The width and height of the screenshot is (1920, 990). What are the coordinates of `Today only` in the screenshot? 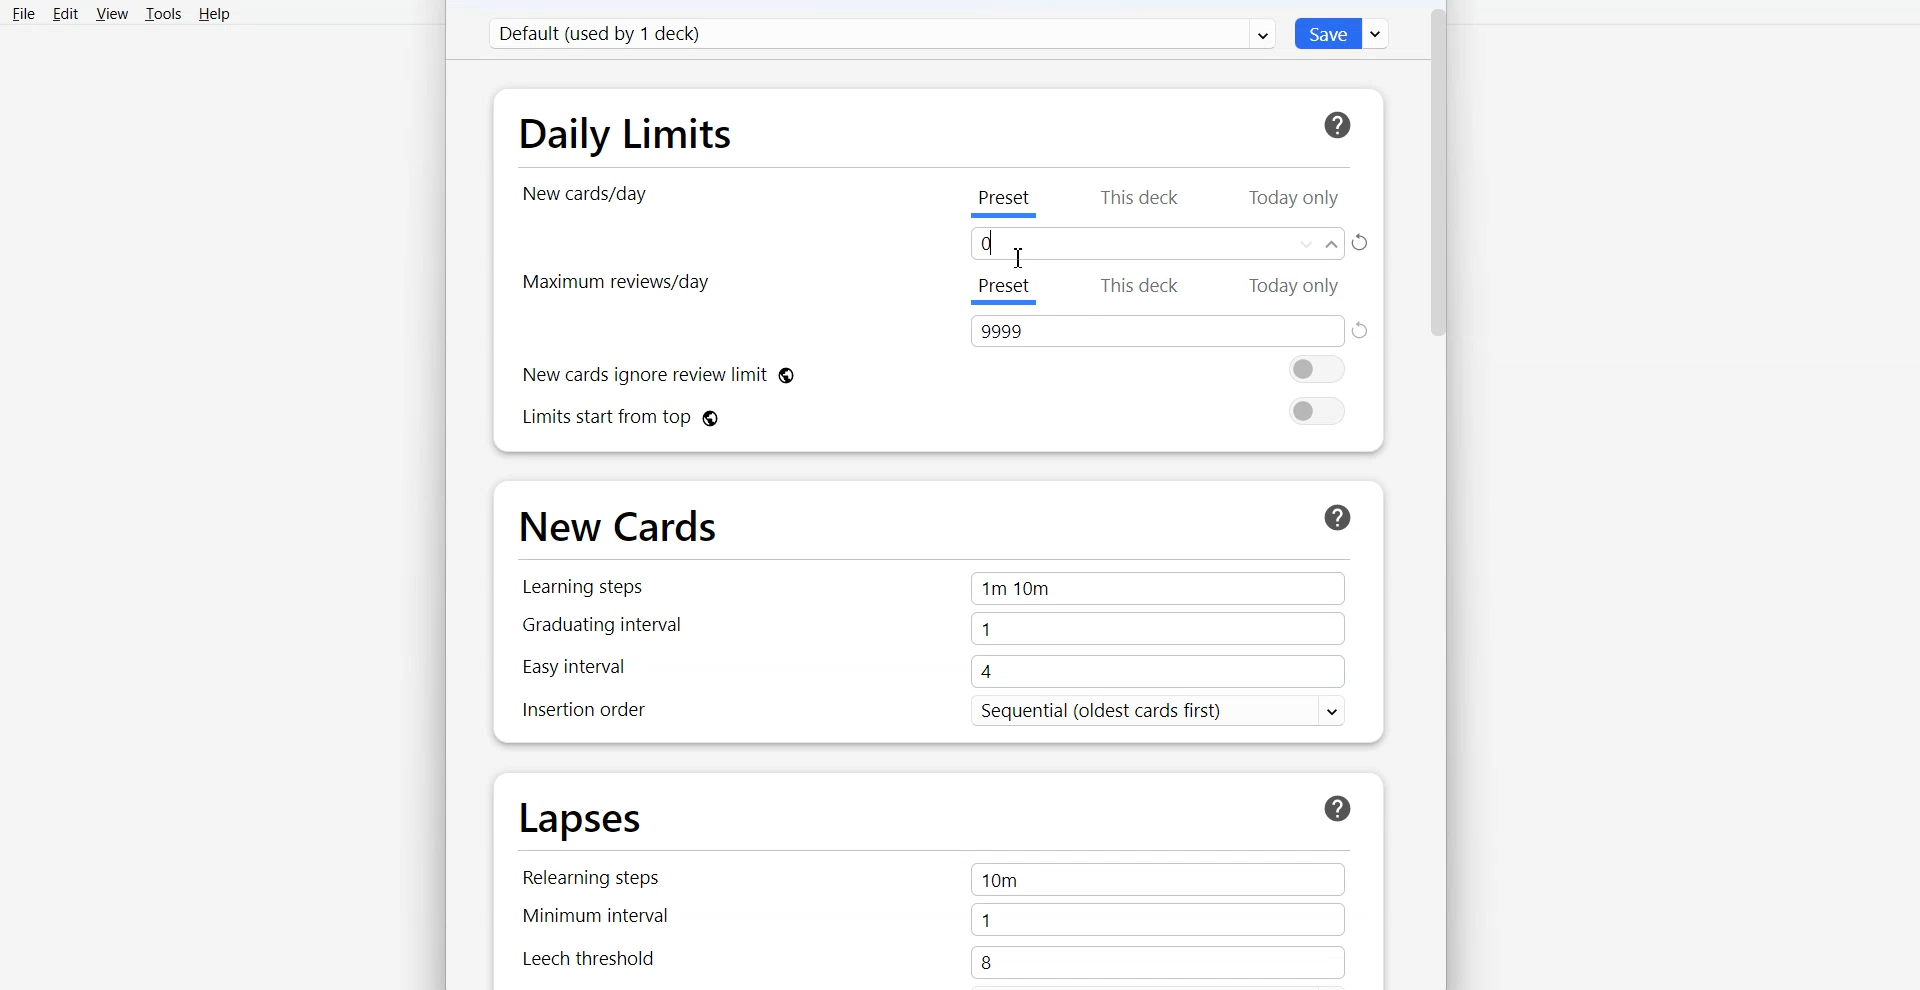 It's located at (1294, 200).